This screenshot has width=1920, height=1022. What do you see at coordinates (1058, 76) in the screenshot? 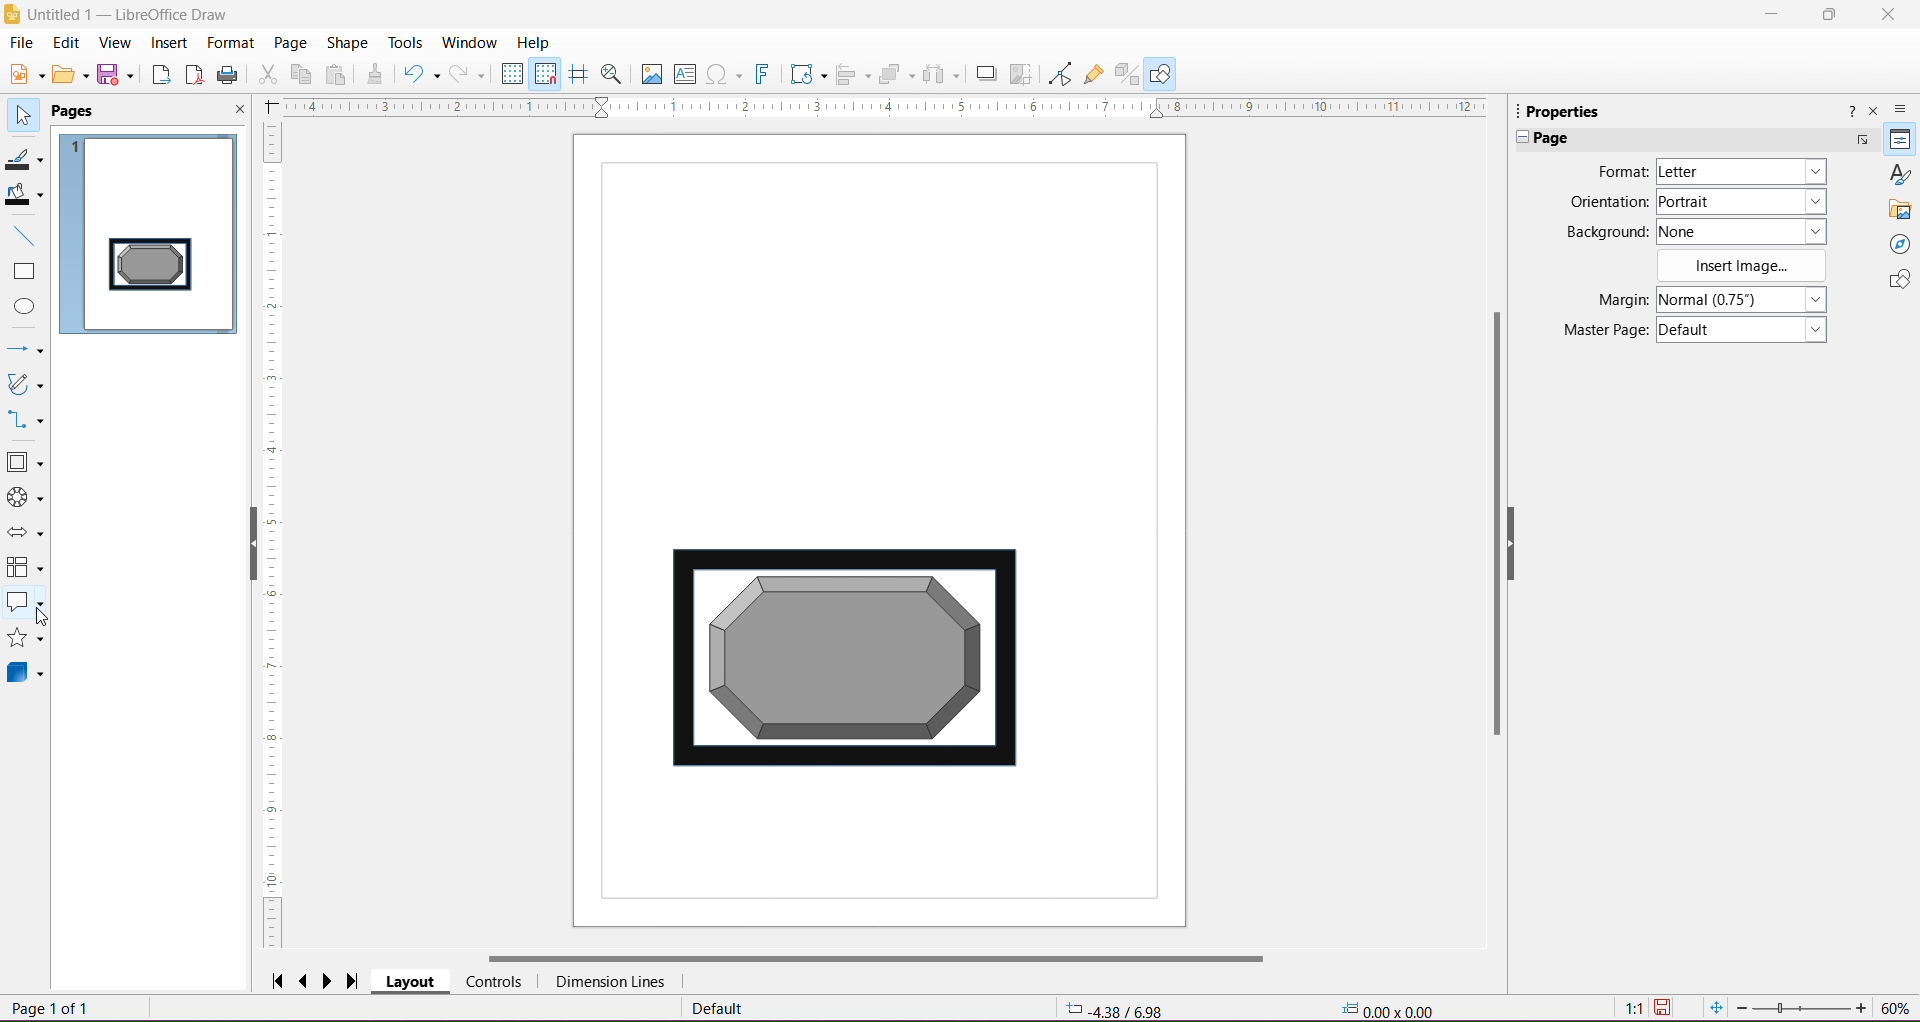
I see `Toggle Point Edit Mode` at bounding box center [1058, 76].